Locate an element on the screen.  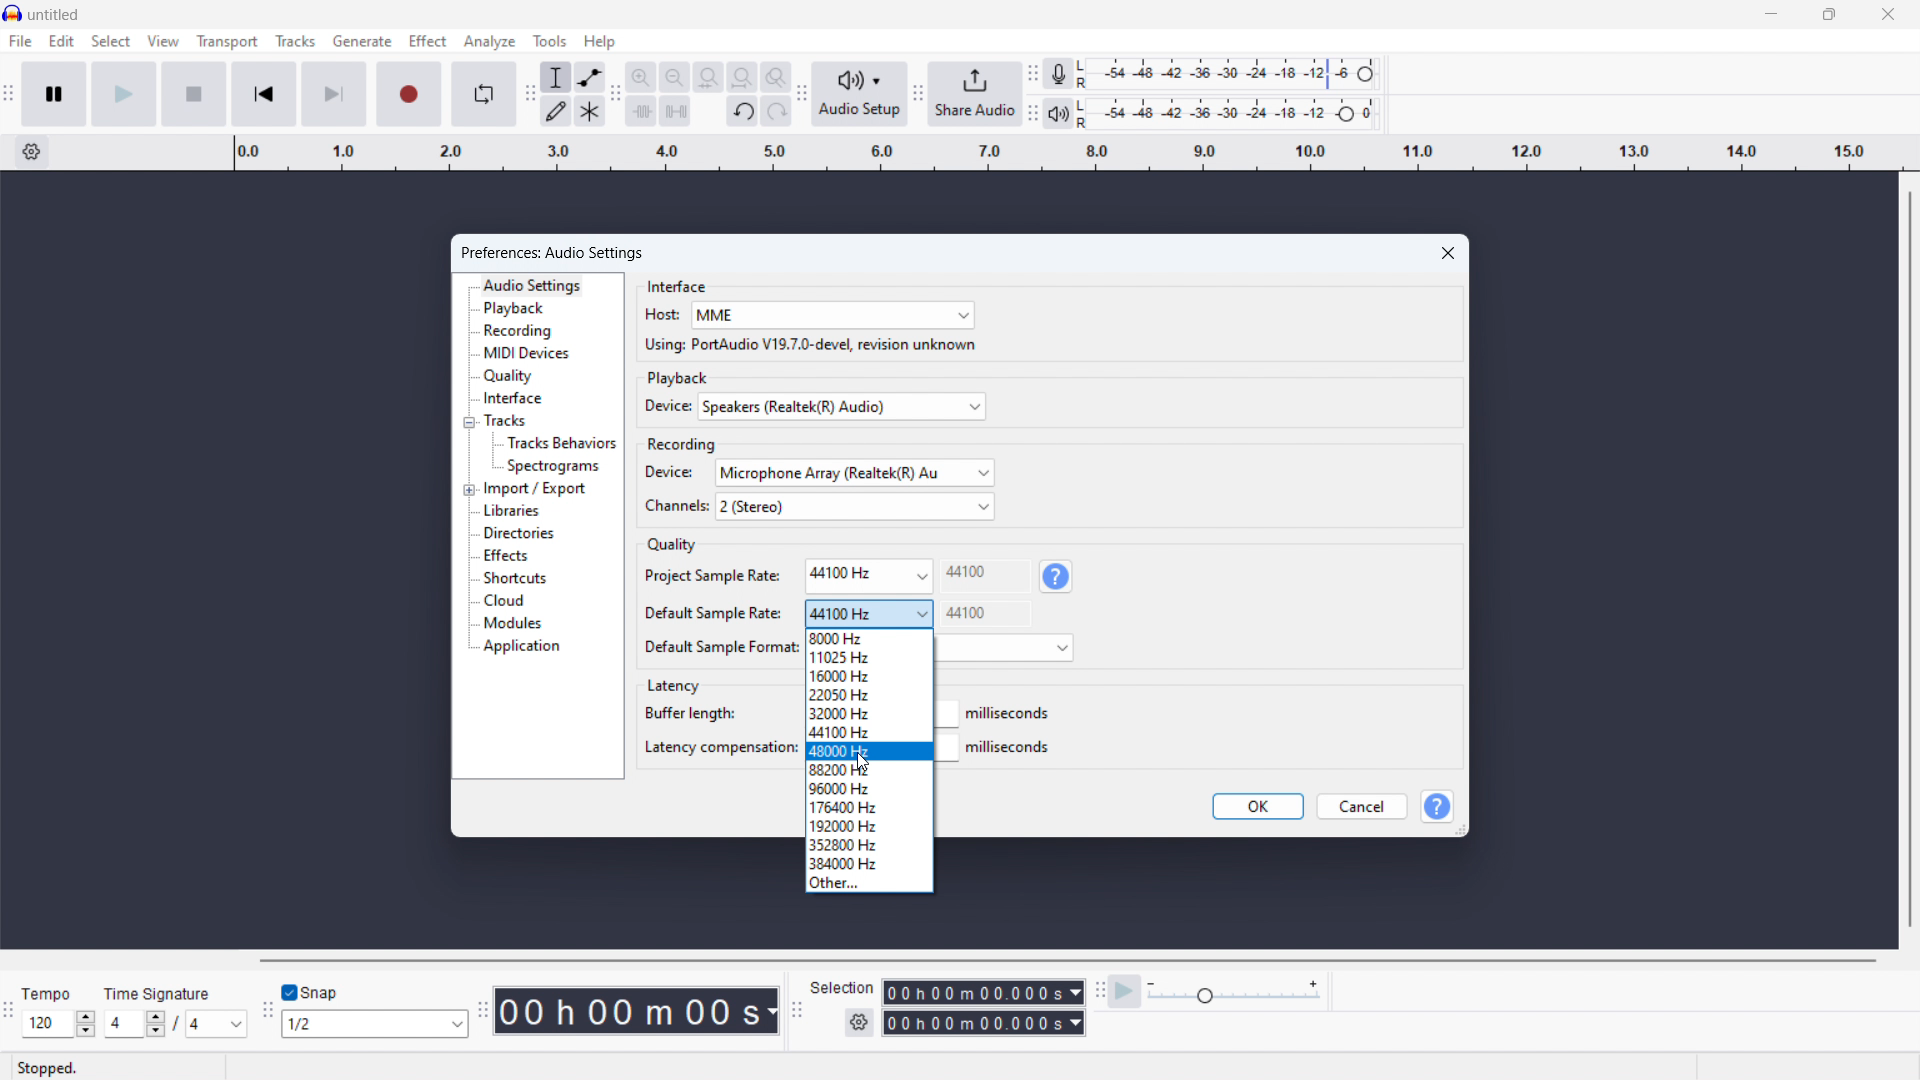
edit is located at coordinates (63, 42).